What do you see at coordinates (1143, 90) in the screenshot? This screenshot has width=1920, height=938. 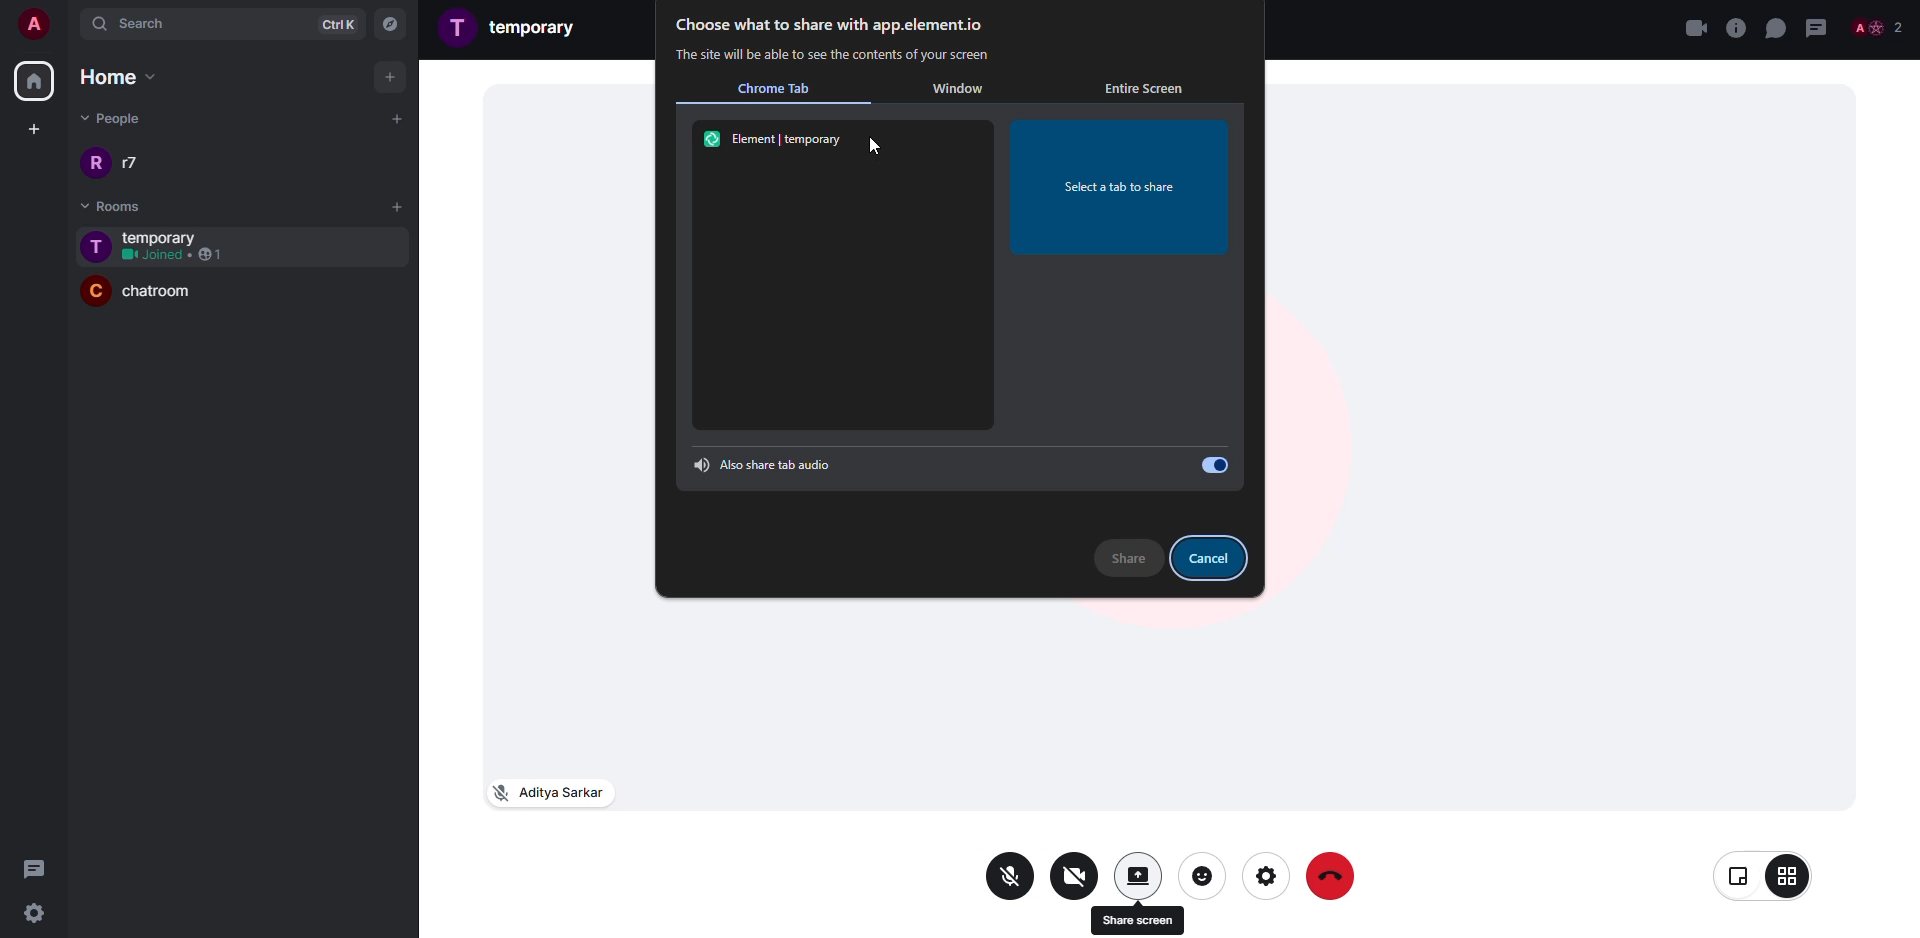 I see `entire screen` at bounding box center [1143, 90].